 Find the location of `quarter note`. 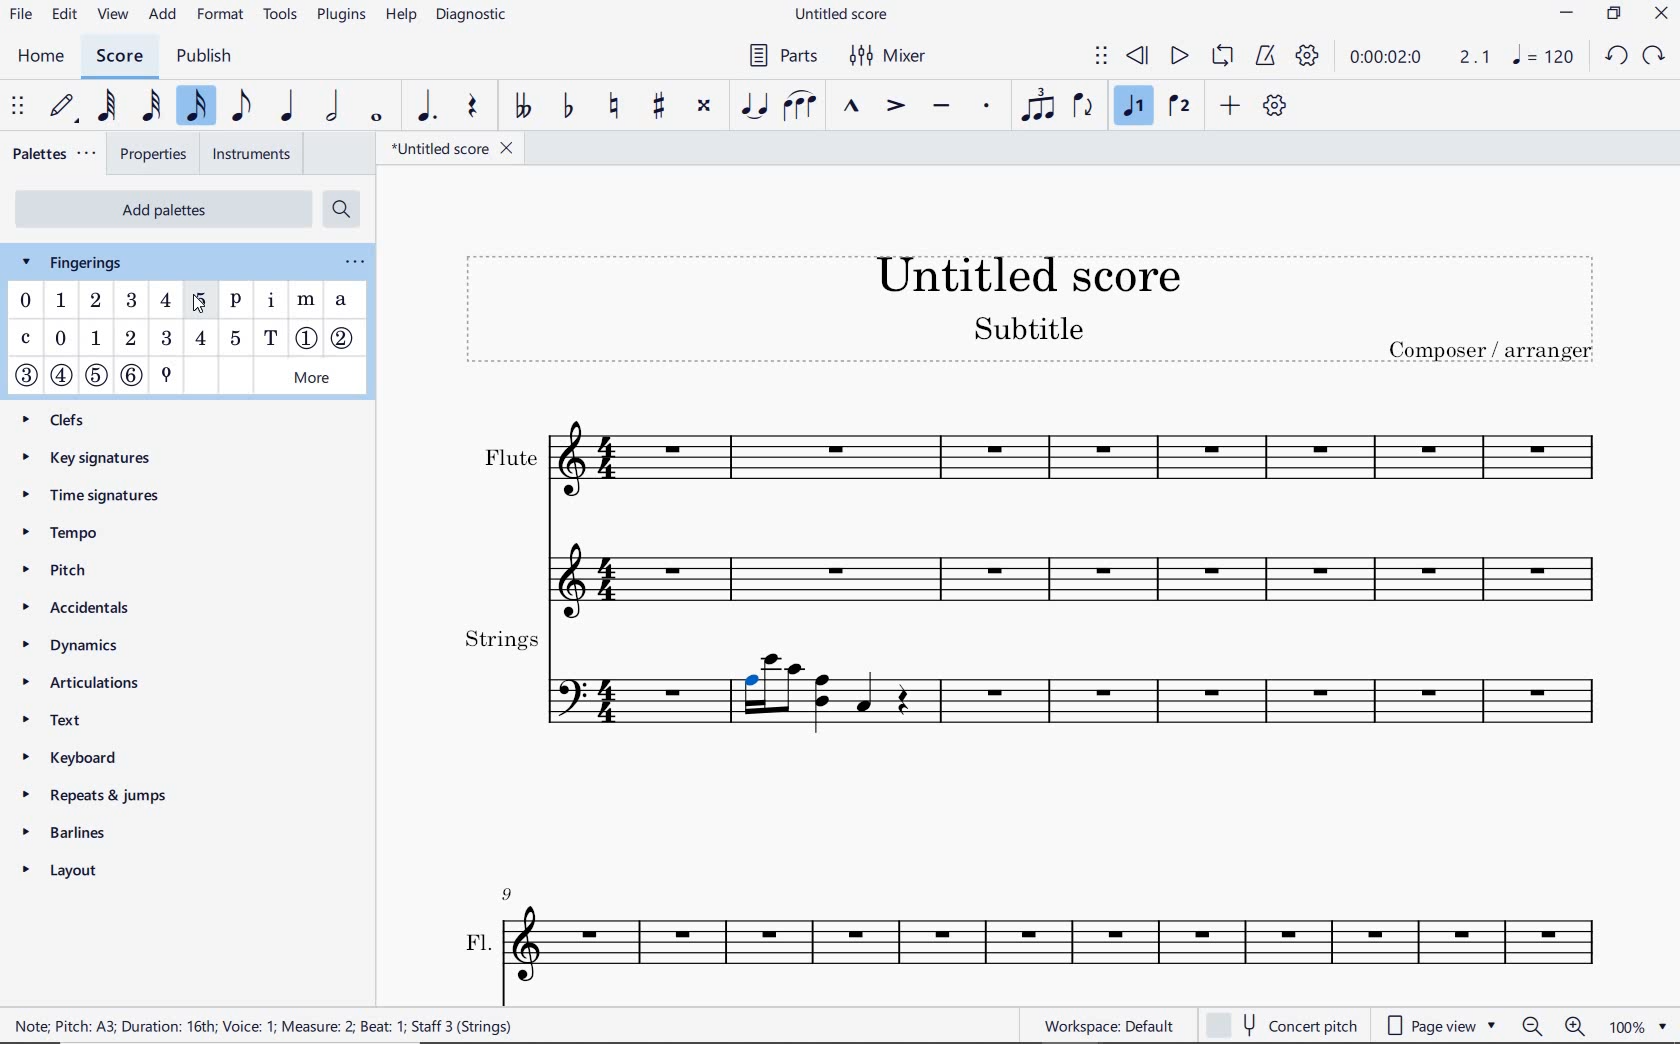

quarter note is located at coordinates (290, 107).